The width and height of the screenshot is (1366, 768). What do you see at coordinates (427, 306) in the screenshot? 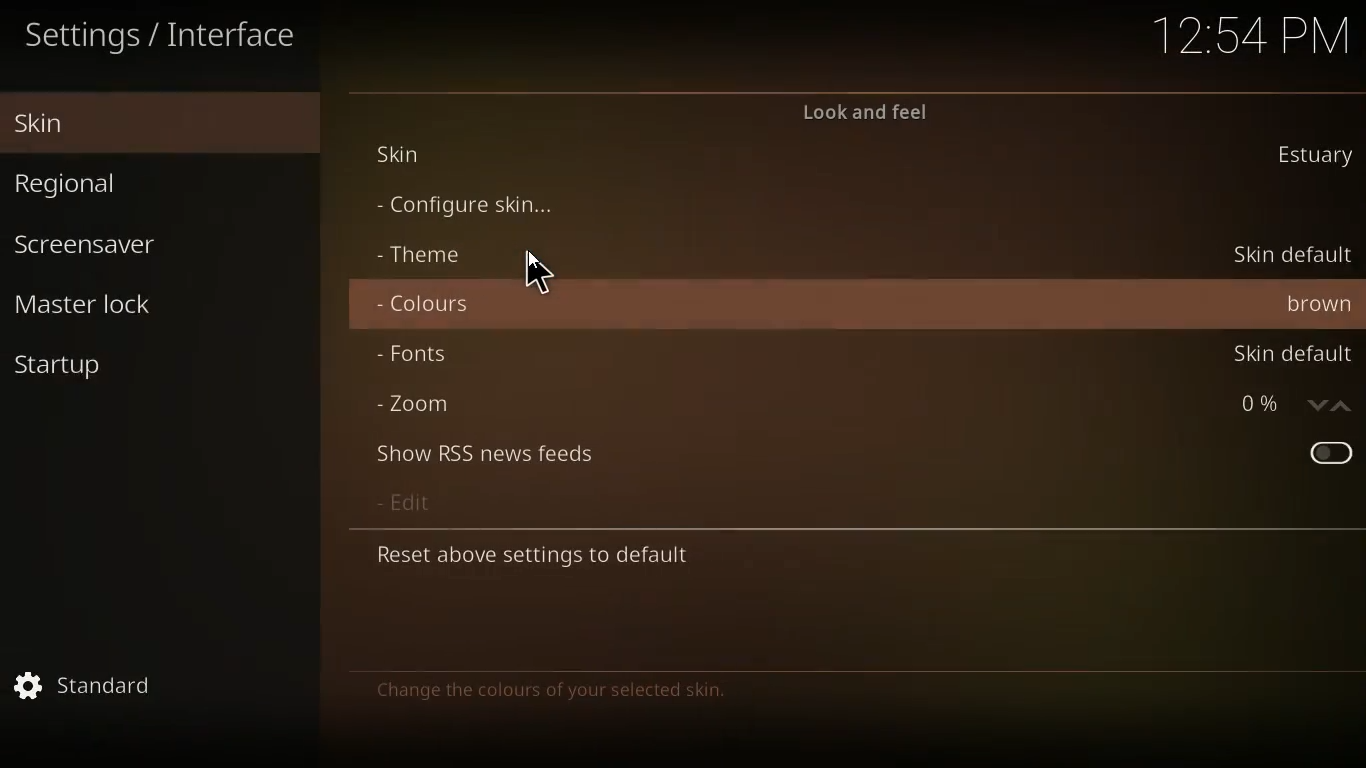
I see `- Colours` at bounding box center [427, 306].